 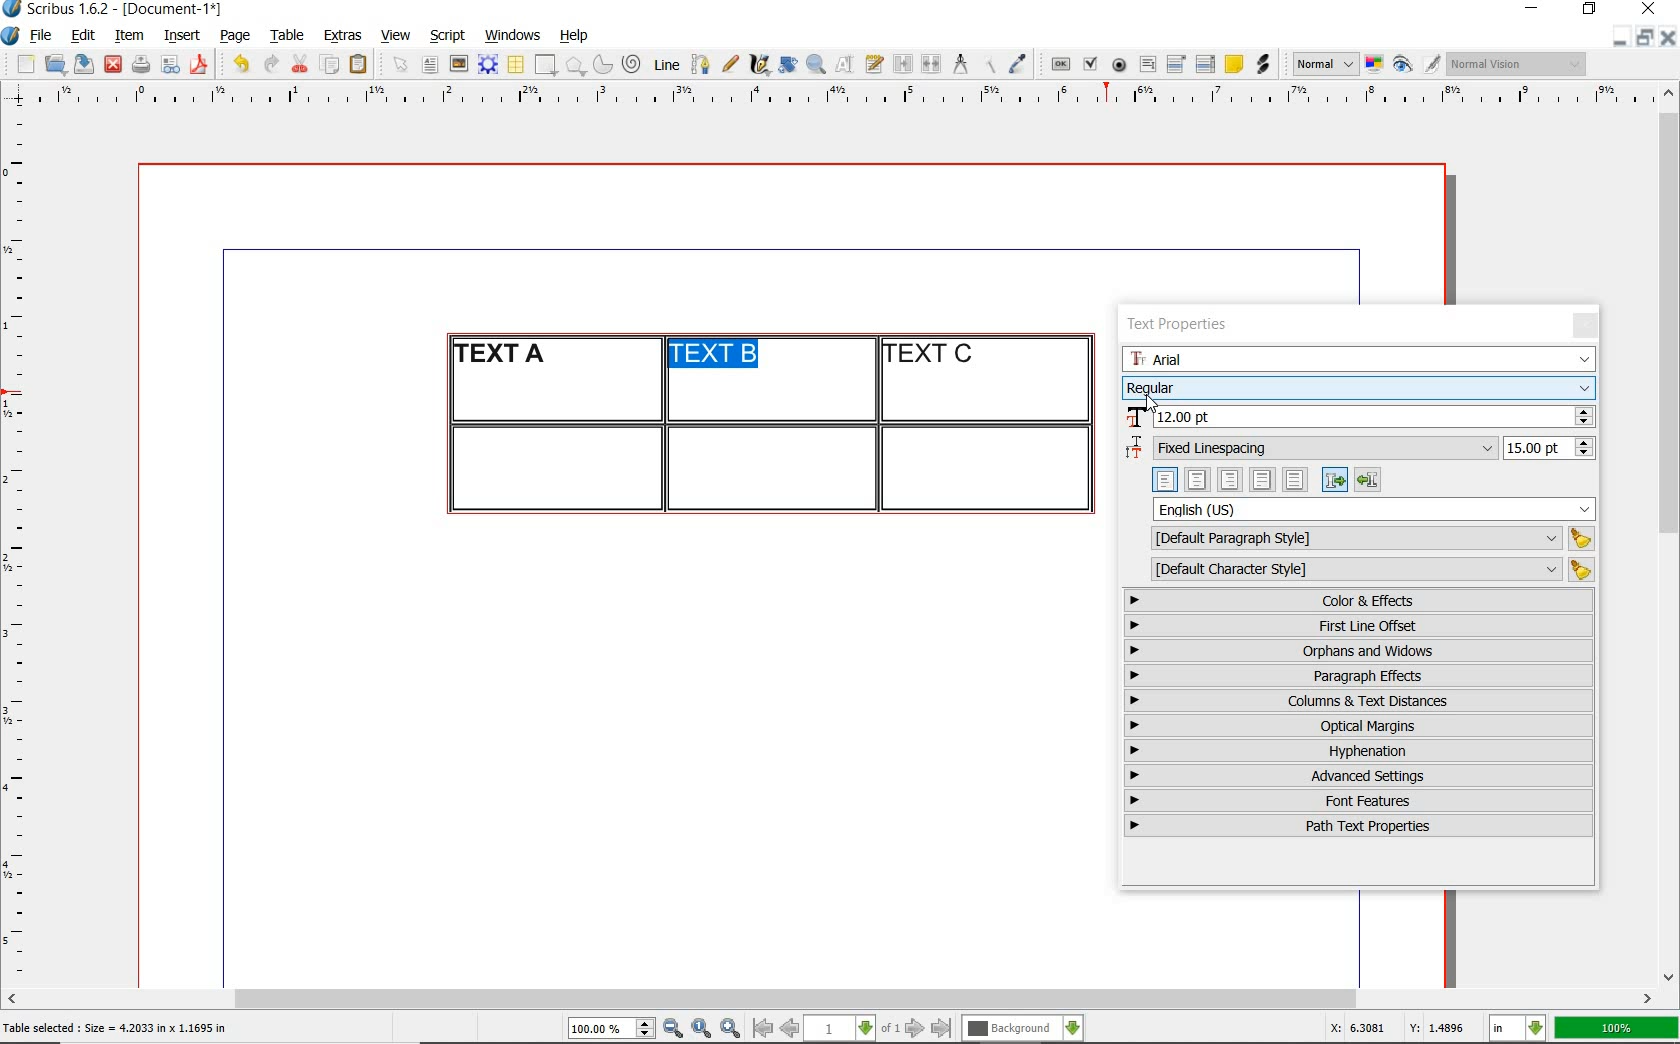 I want to click on select the current layer, so click(x=1023, y=1029).